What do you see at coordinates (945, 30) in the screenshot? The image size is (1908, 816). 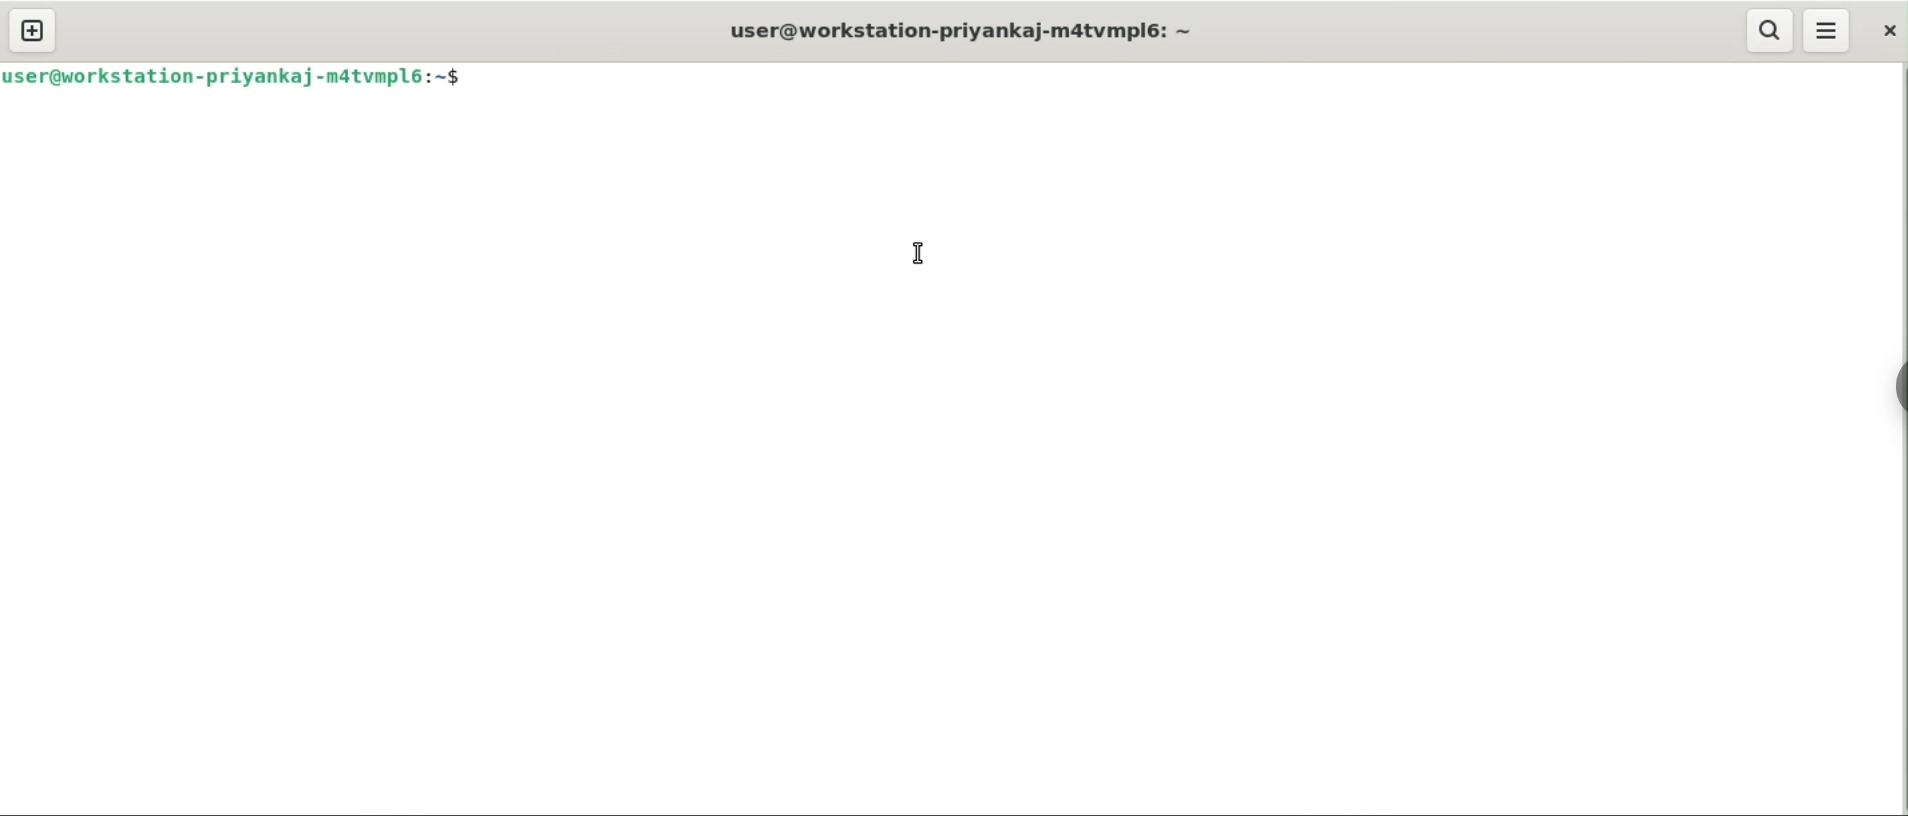 I see `user@workstation-priyankaj-m4tvmpl6: ~` at bounding box center [945, 30].